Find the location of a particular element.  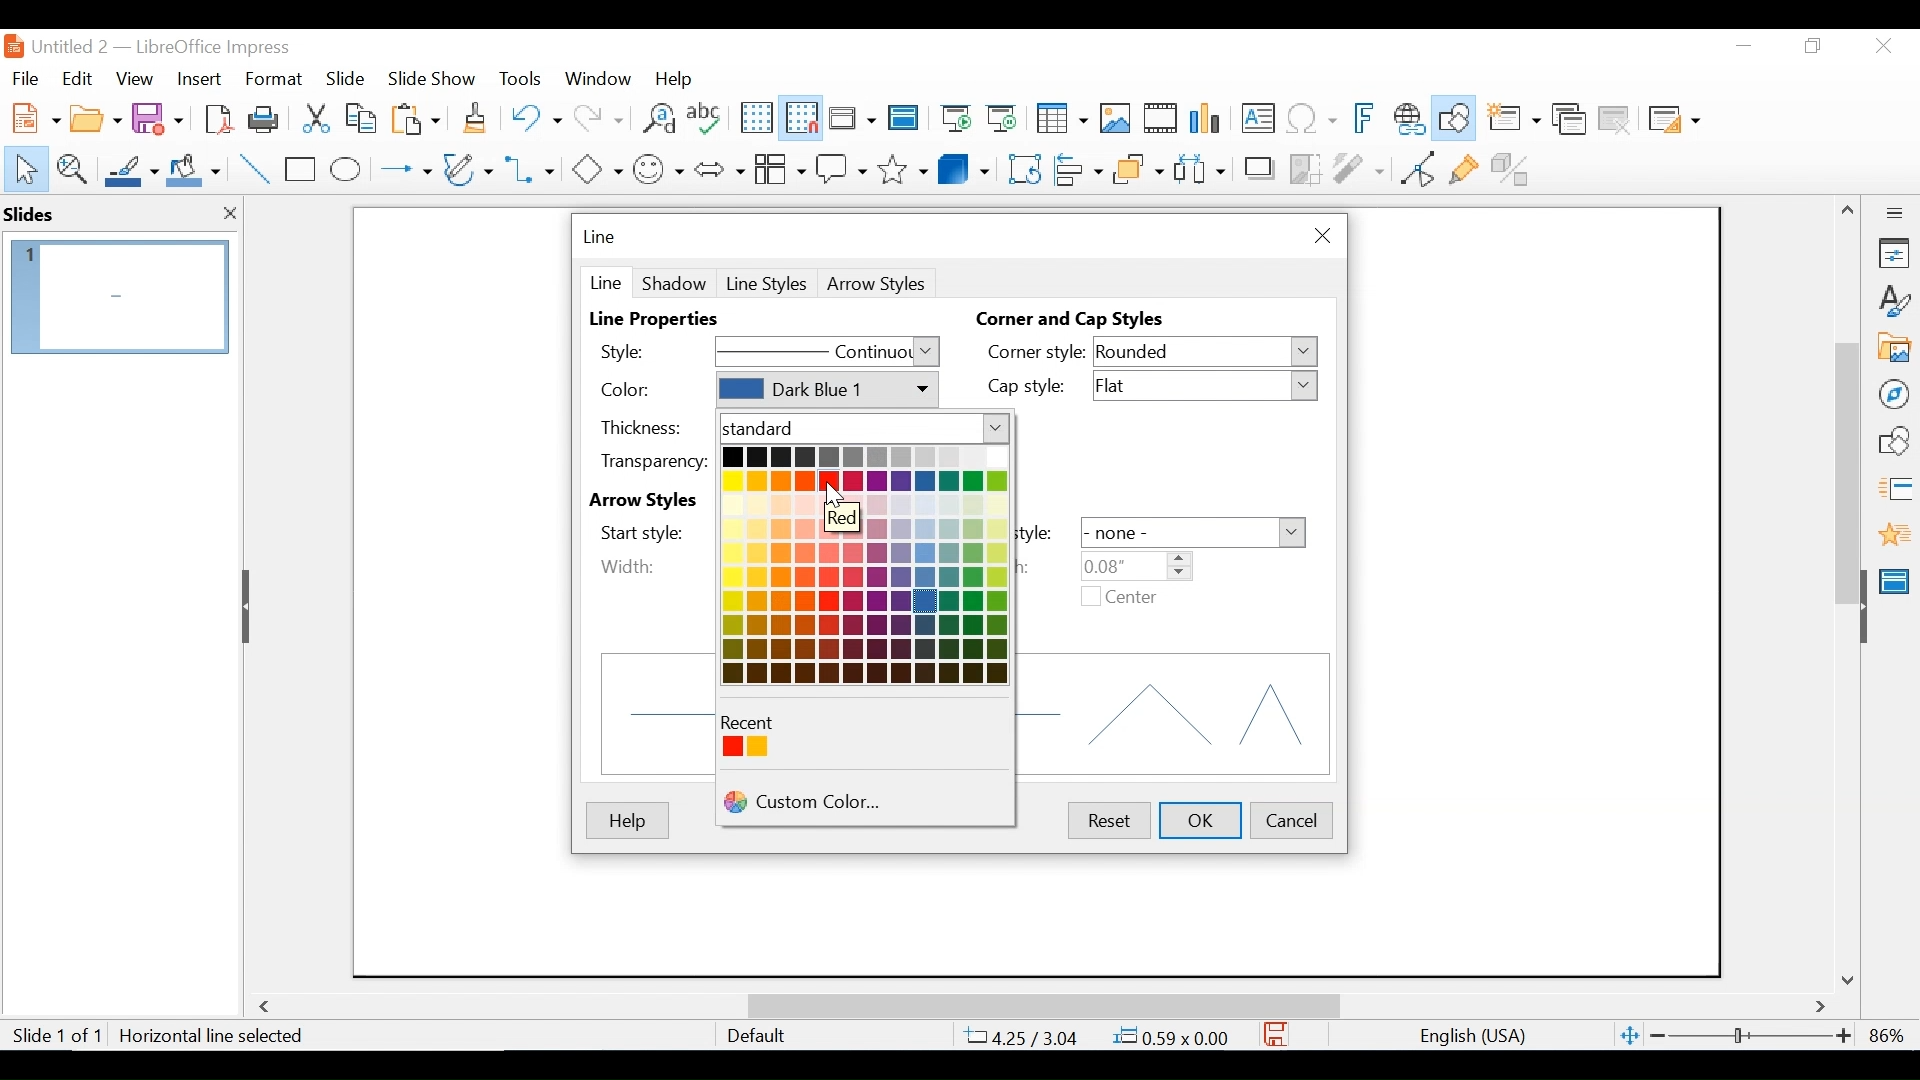

Horizontal Scrollbar is located at coordinates (1042, 1005).